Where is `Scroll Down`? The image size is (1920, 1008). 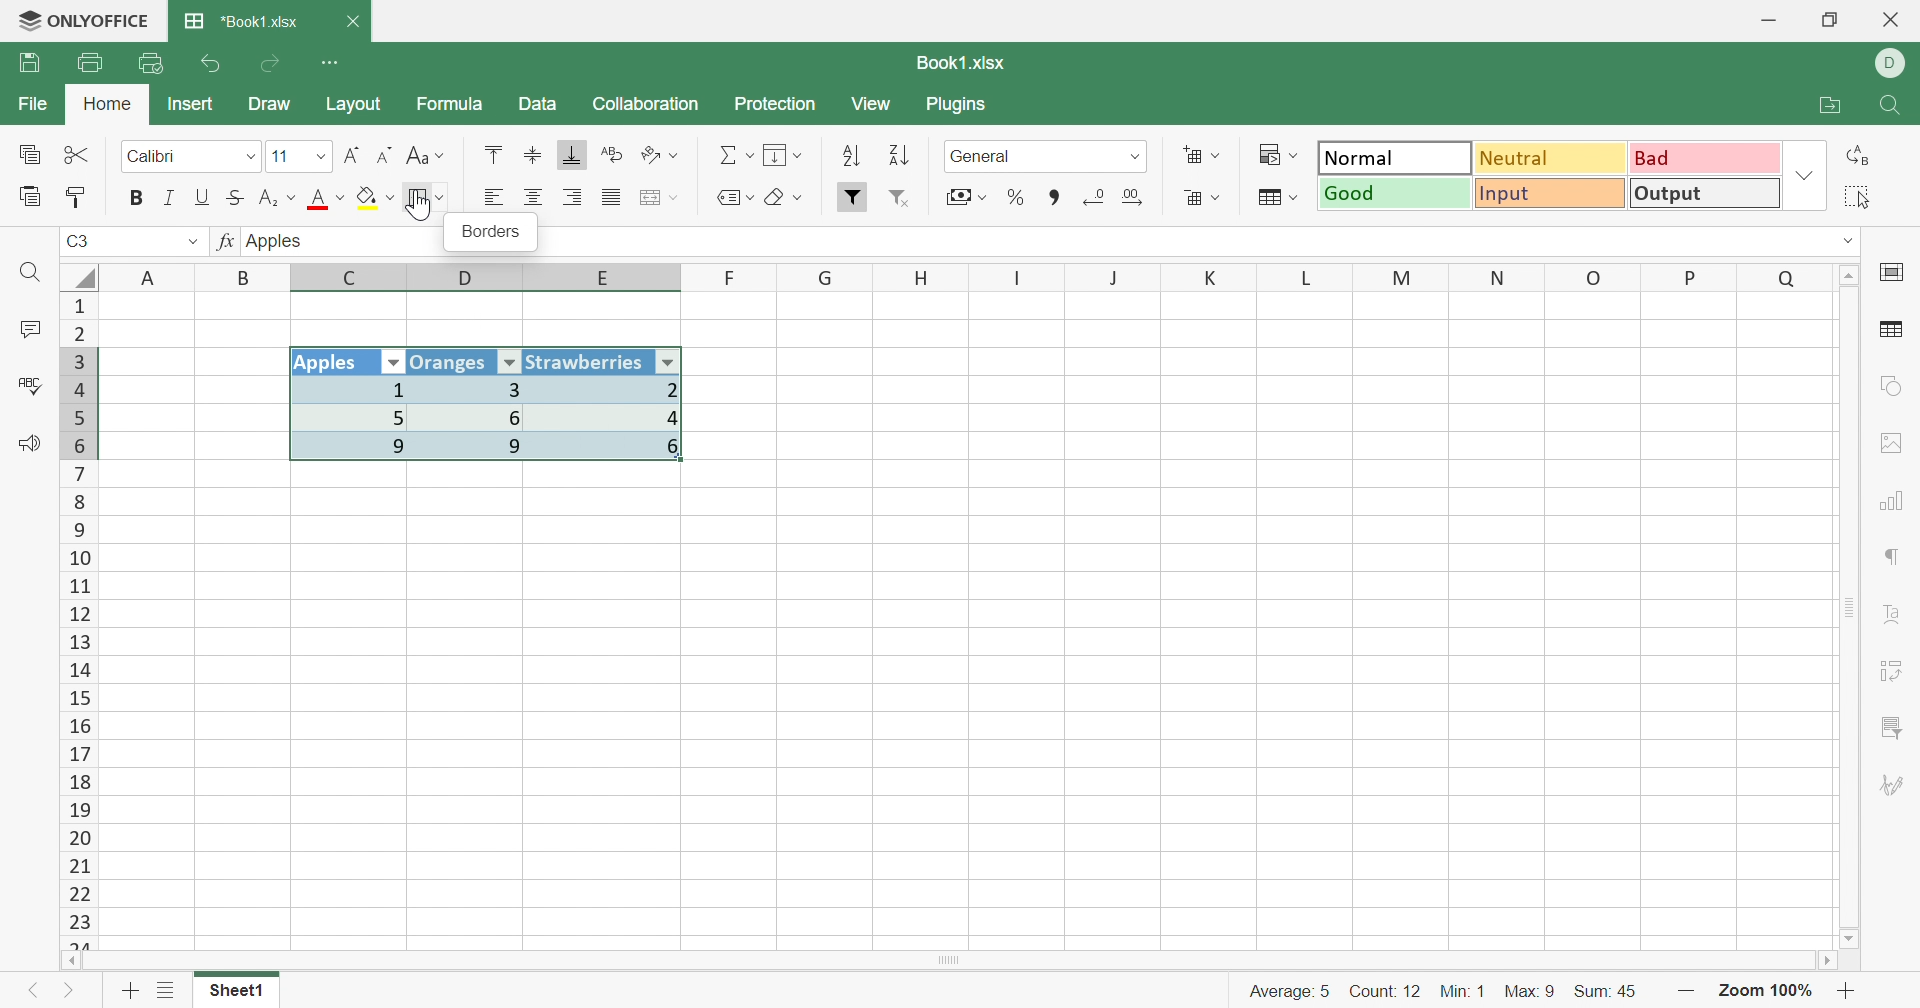
Scroll Down is located at coordinates (1851, 937).